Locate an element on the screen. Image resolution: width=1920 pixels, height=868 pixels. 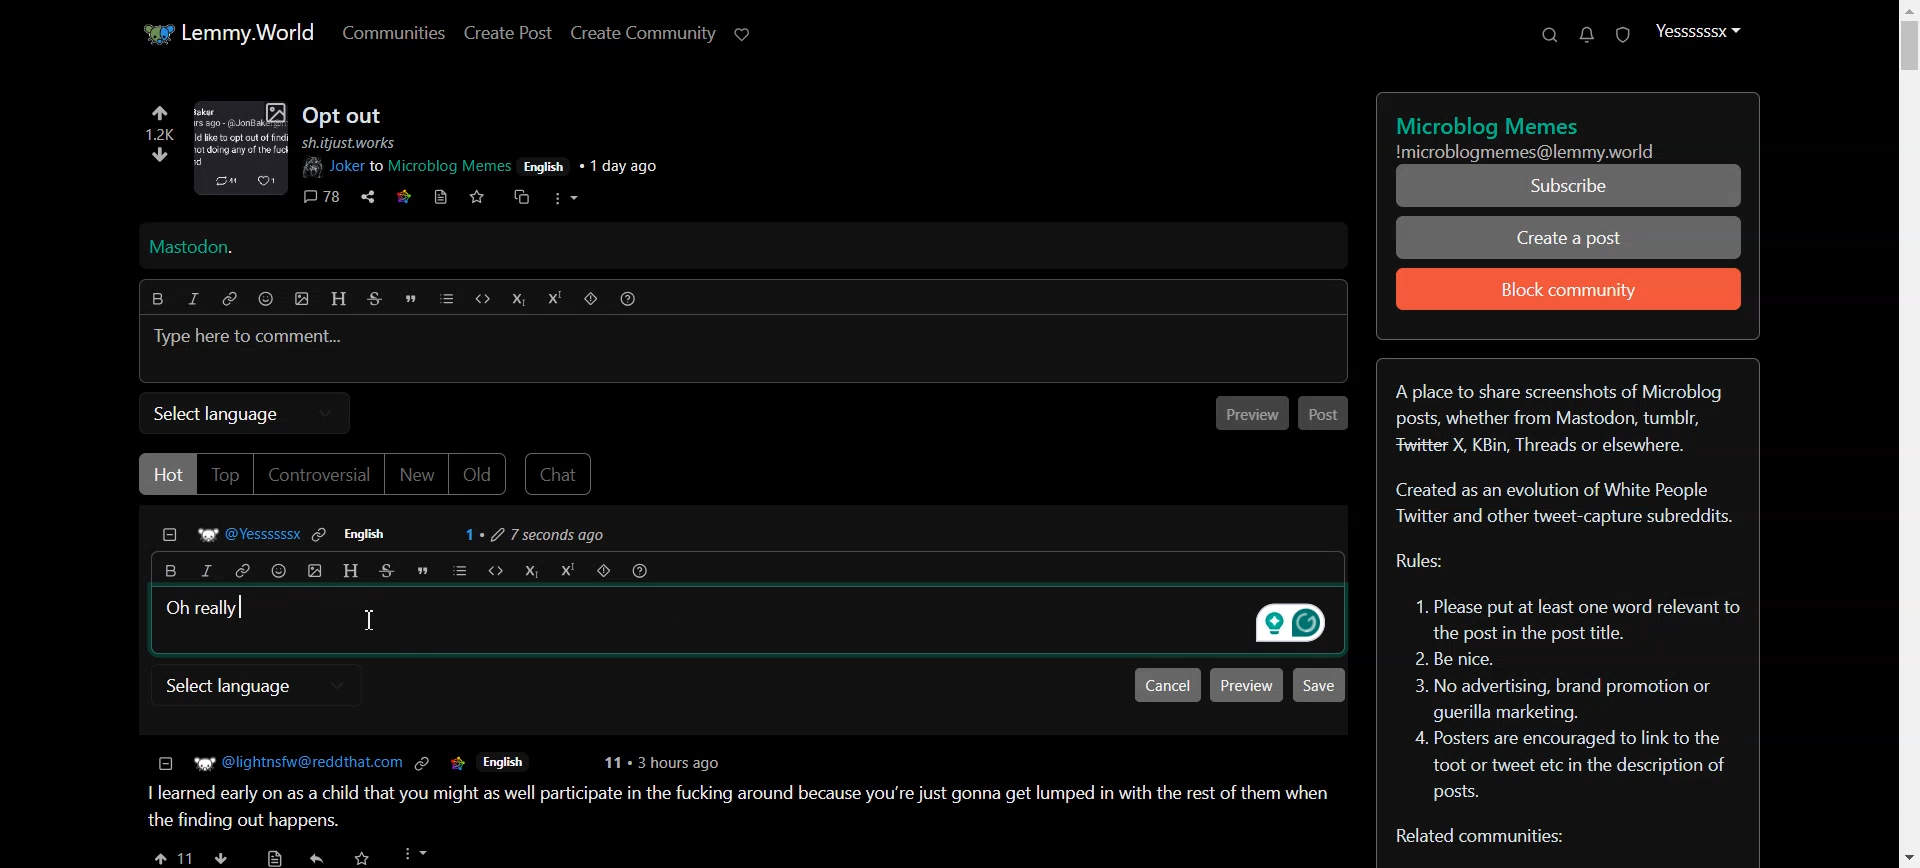
Spoiler is located at coordinates (592, 299).